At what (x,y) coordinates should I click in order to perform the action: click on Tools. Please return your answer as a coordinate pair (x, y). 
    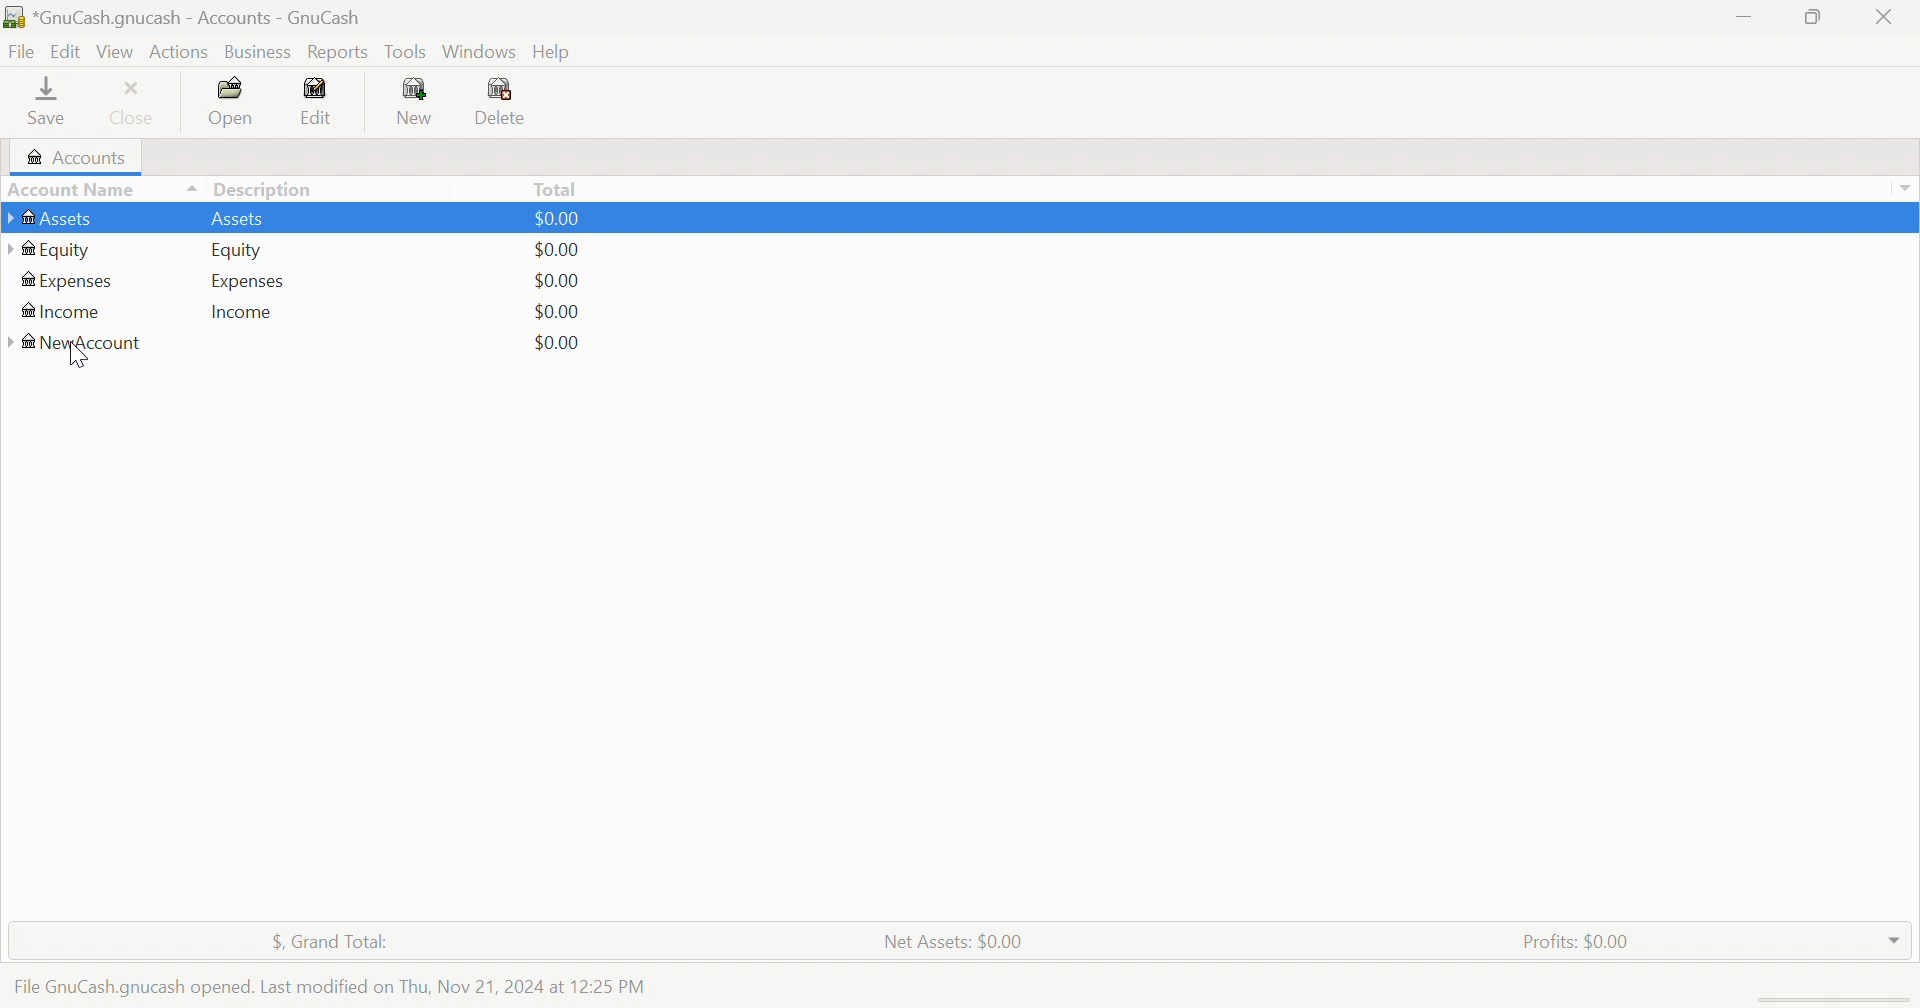
    Looking at the image, I should click on (407, 51).